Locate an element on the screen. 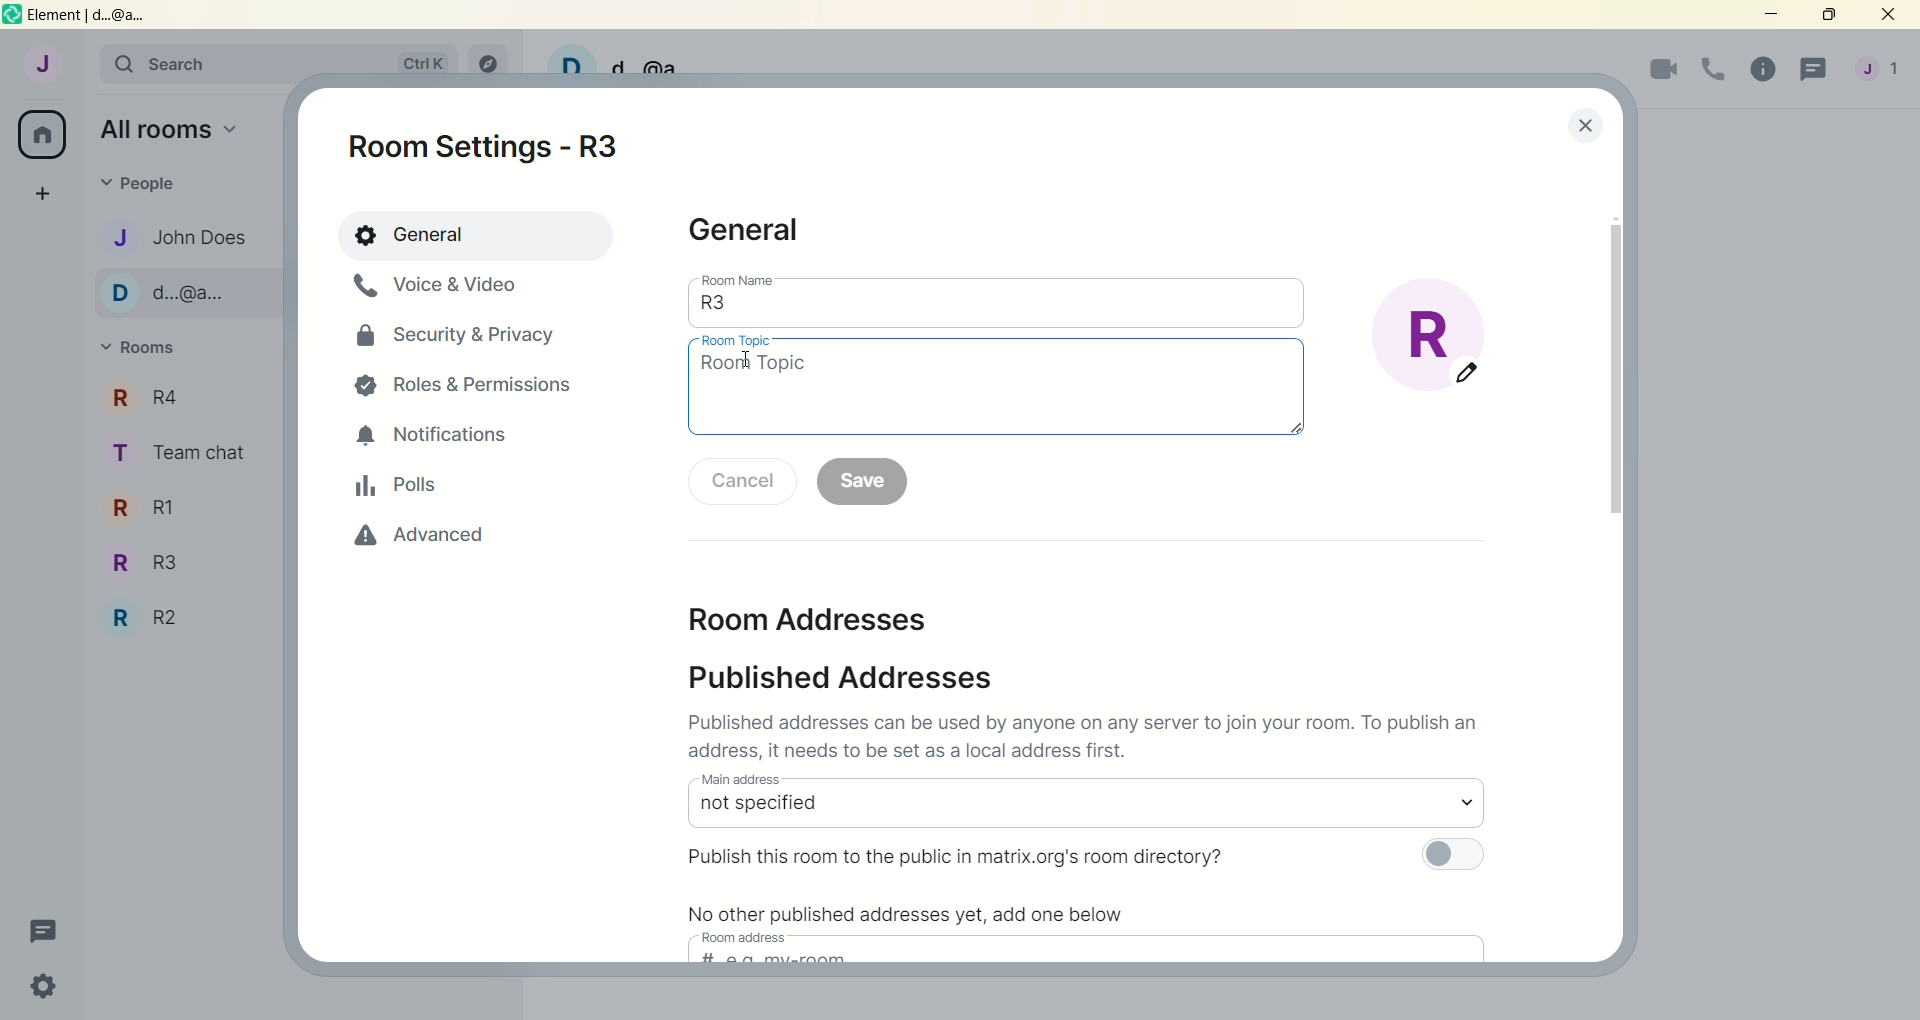 This screenshot has height=1020, width=1920. search is located at coordinates (188, 66).